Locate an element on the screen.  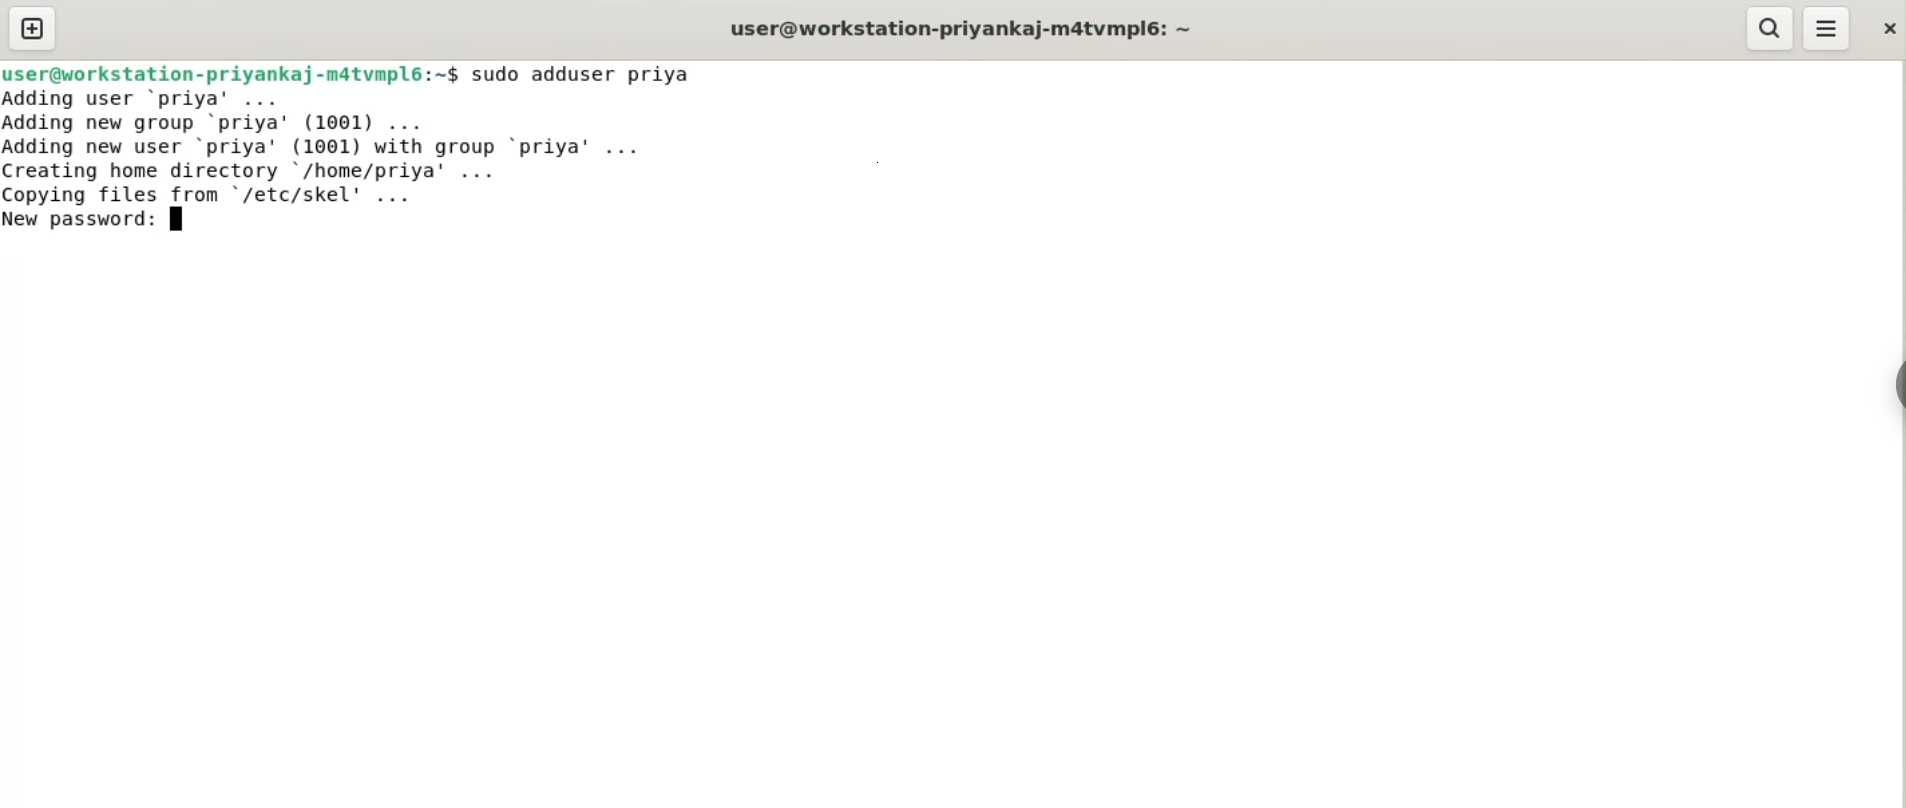
new tab is located at coordinates (32, 28).